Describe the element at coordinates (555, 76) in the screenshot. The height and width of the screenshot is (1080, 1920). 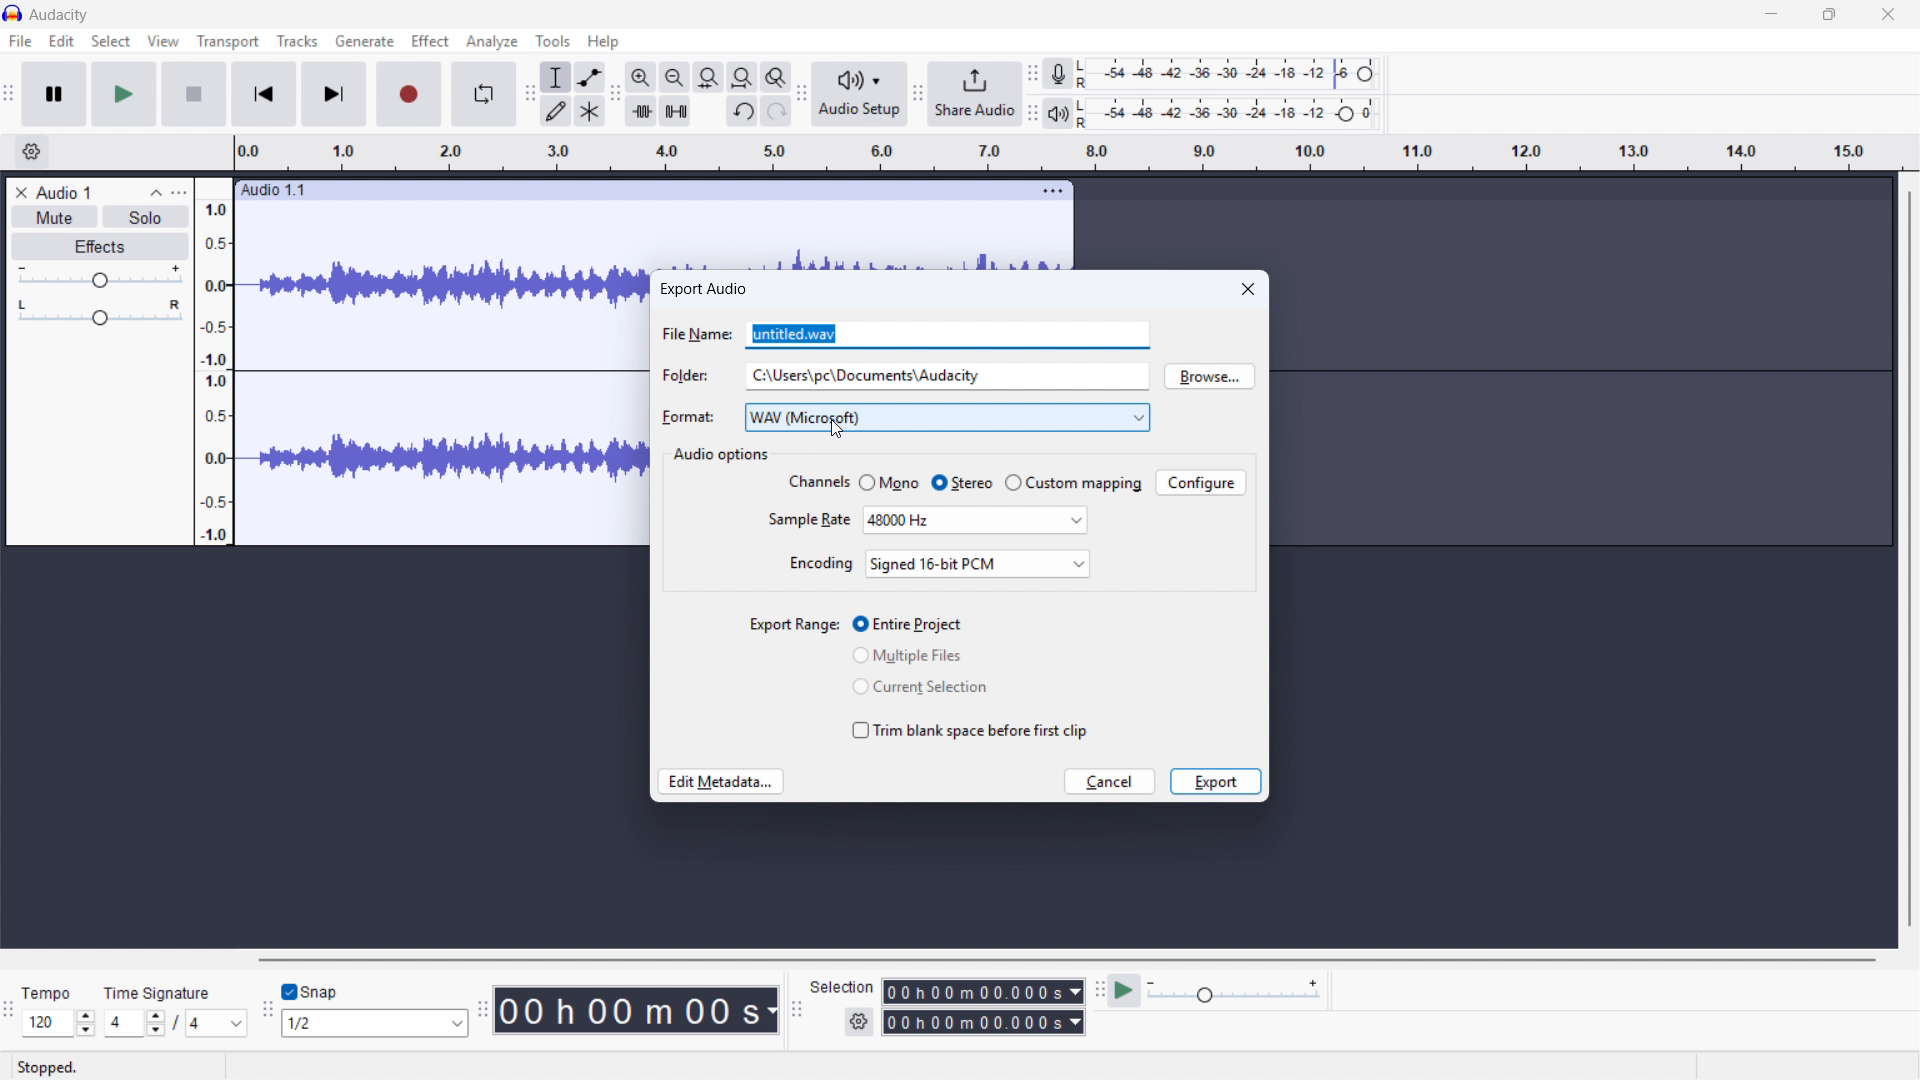
I see `Selection tool ` at that location.